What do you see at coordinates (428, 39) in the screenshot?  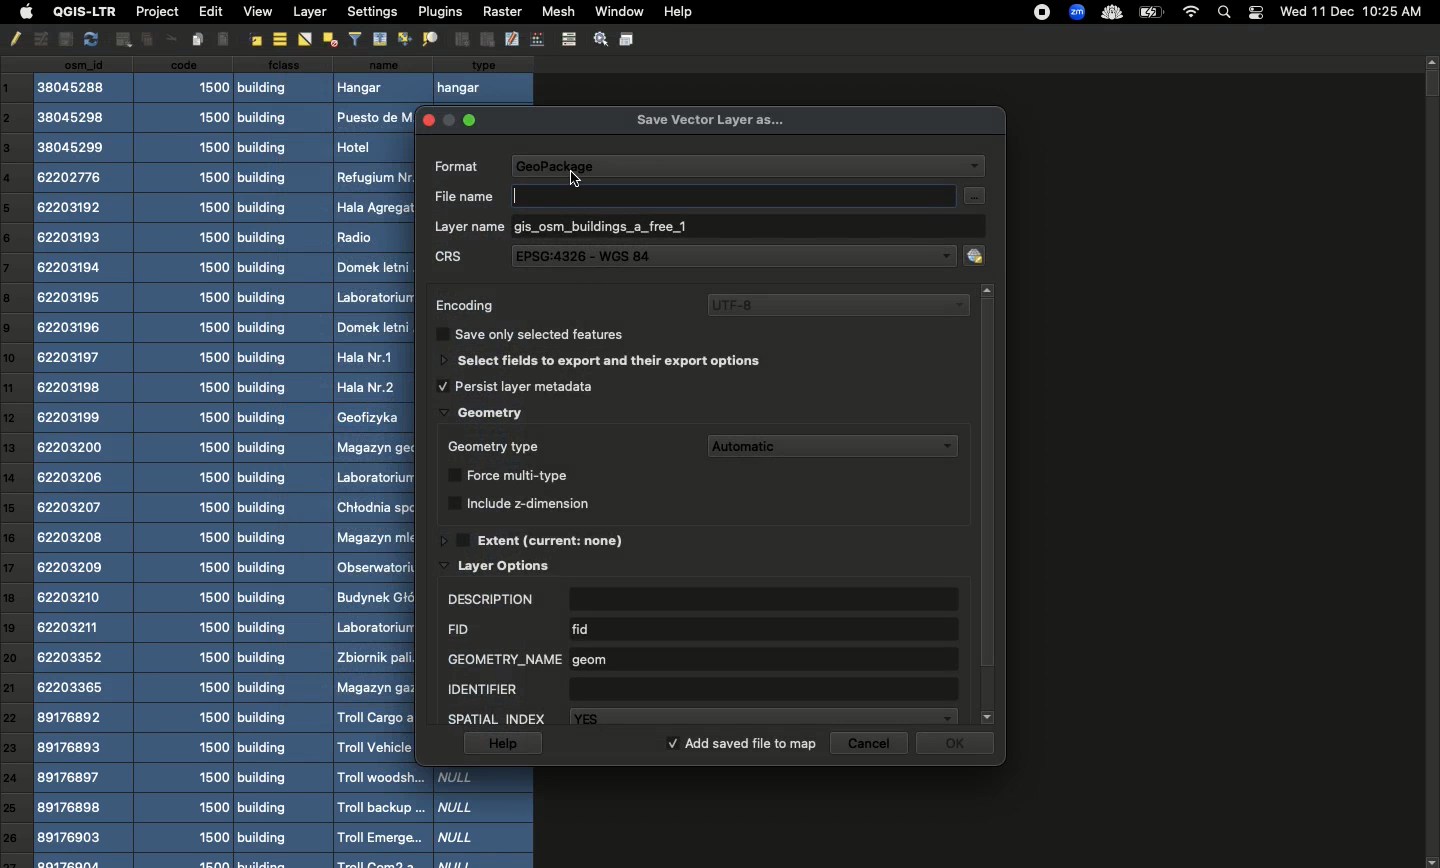 I see `Distribute Objects Evenly` at bounding box center [428, 39].